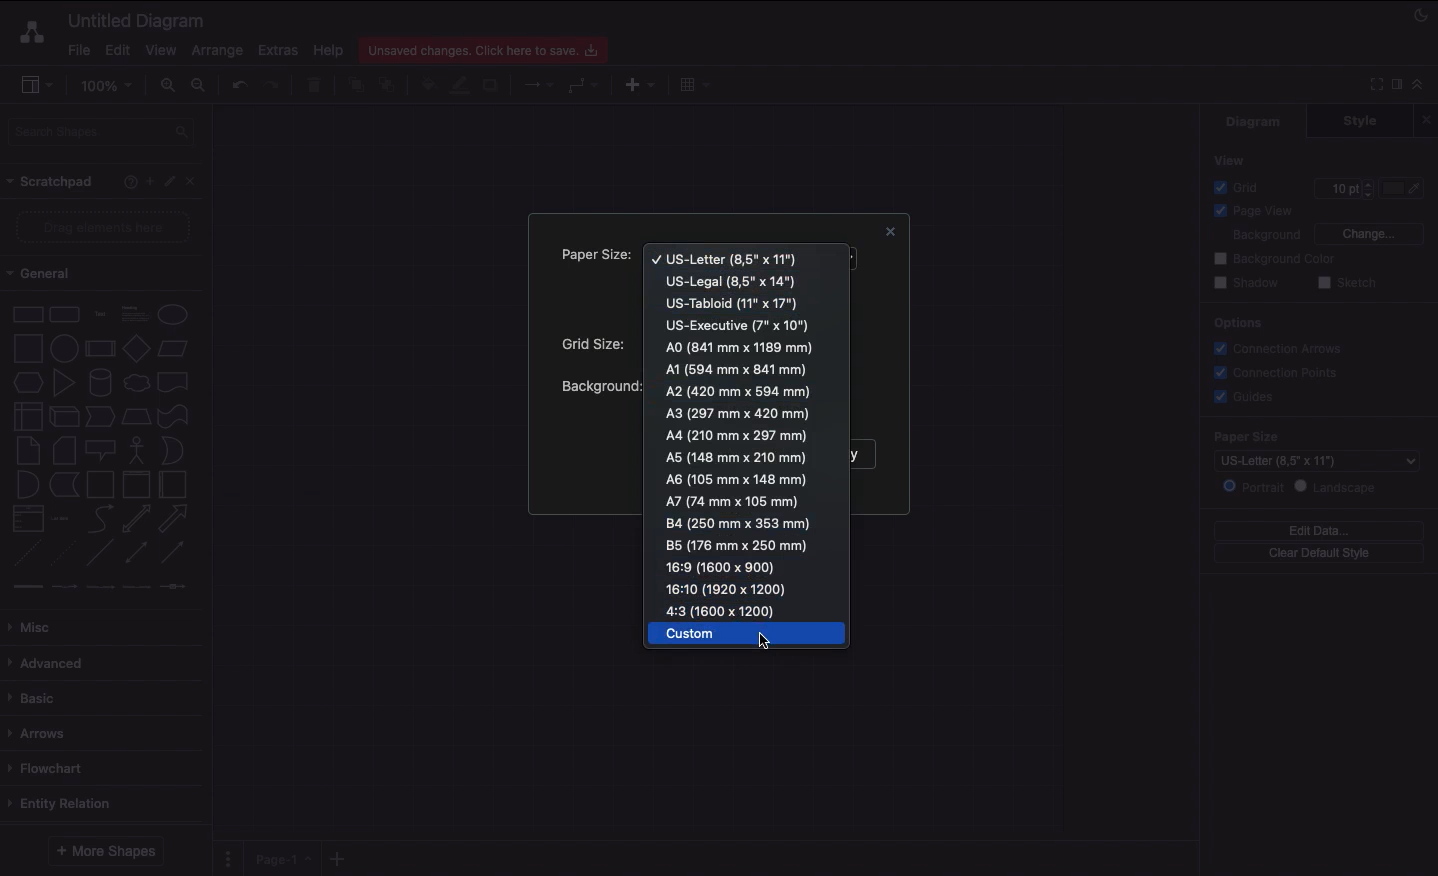 The image size is (1438, 876). Describe the element at coordinates (64, 486) in the screenshot. I see `Data storage` at that location.